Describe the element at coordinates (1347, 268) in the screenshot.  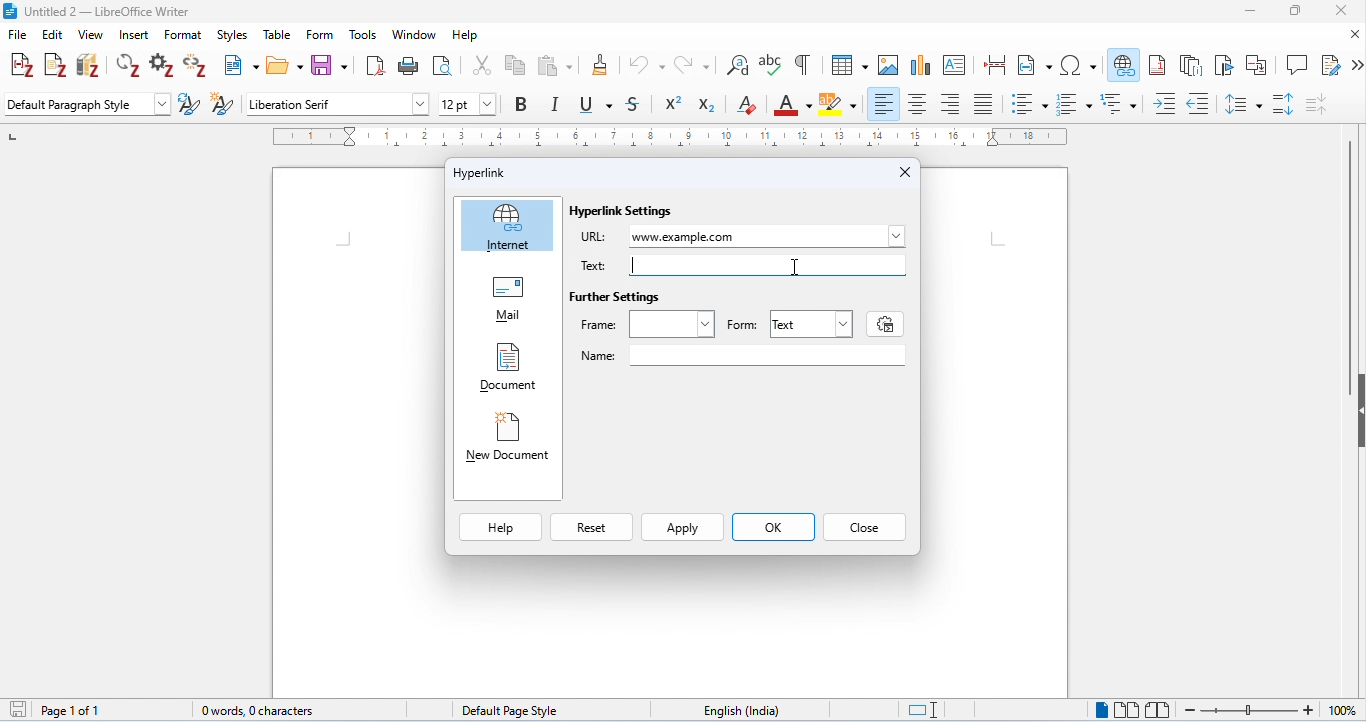
I see `vertical scroll bar` at that location.